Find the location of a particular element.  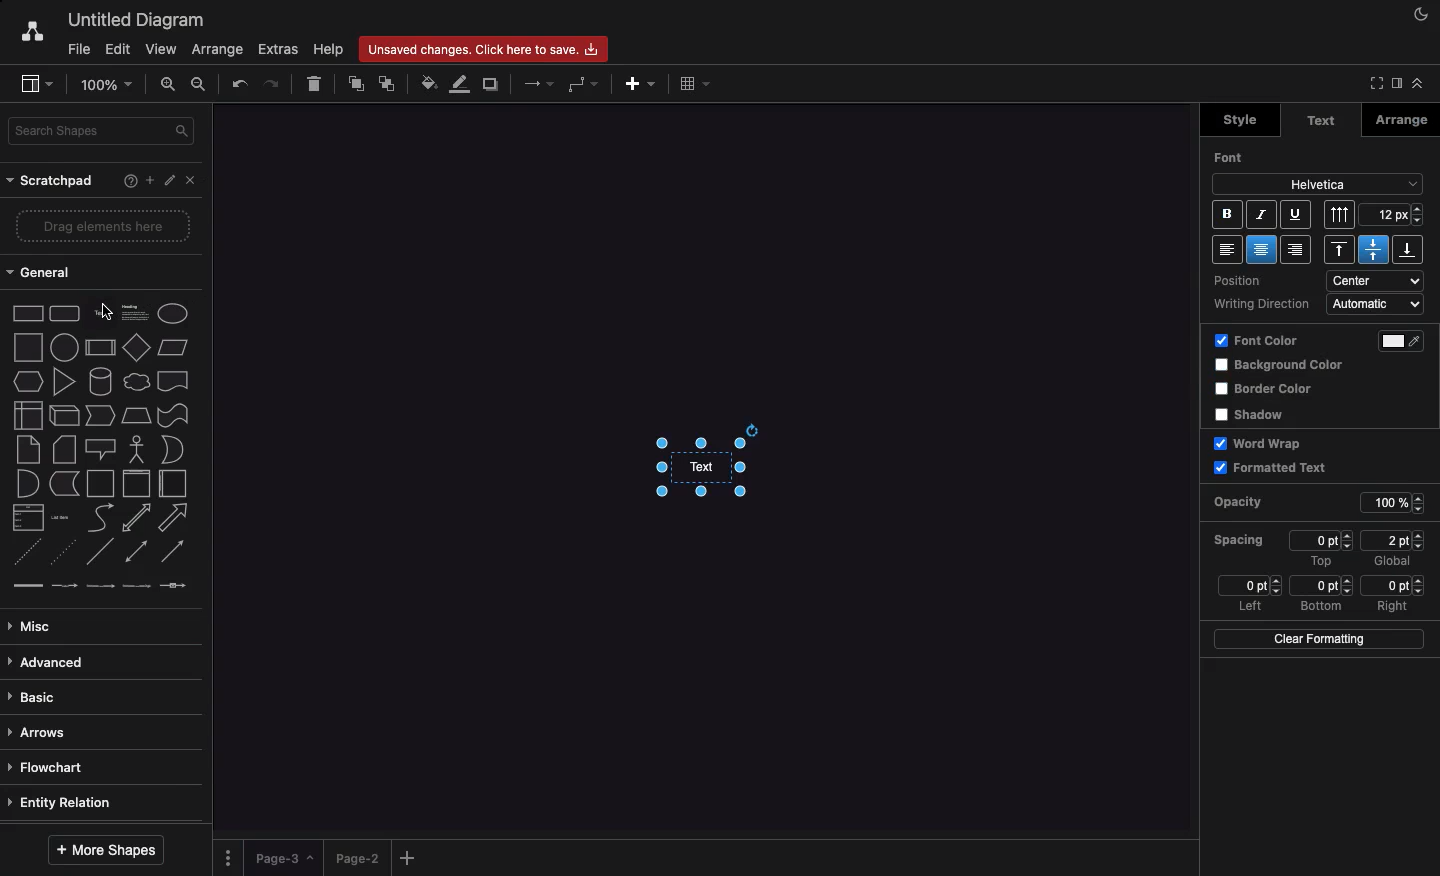

vertical container is located at coordinates (136, 484).